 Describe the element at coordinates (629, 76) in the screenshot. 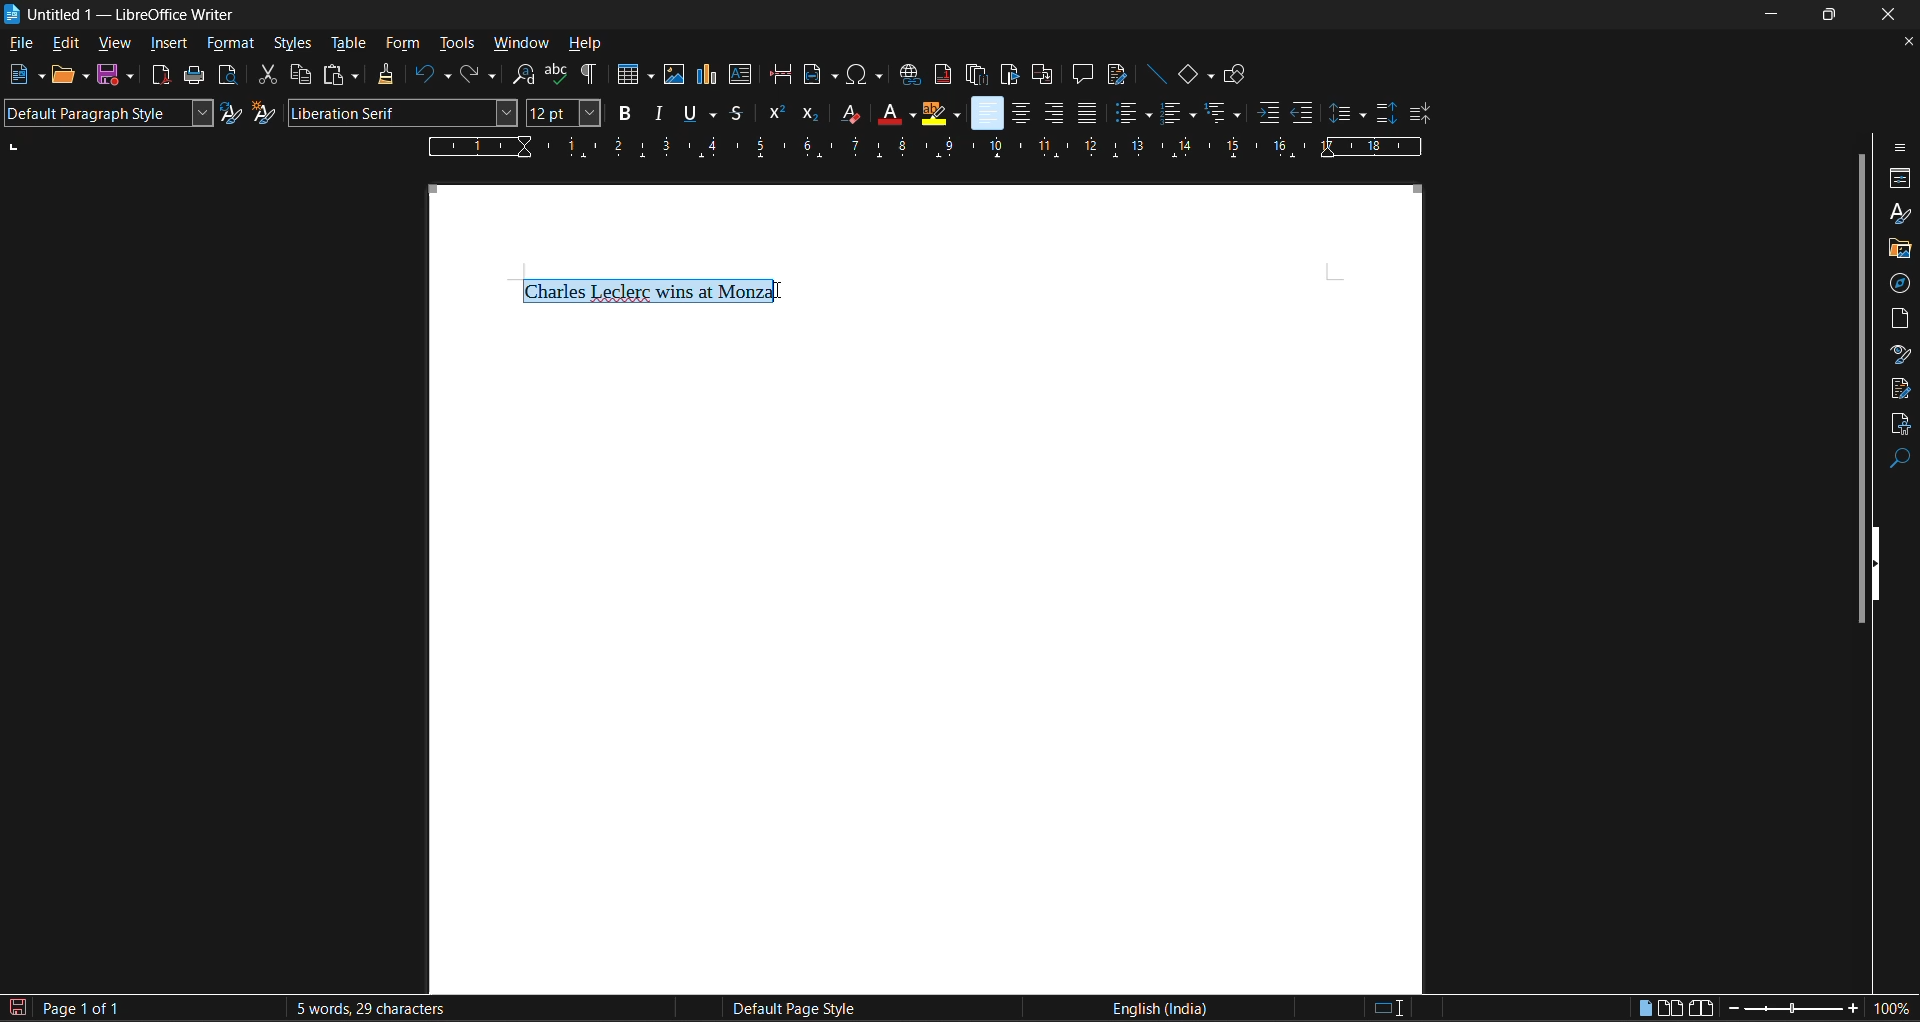

I see `insert table` at that location.